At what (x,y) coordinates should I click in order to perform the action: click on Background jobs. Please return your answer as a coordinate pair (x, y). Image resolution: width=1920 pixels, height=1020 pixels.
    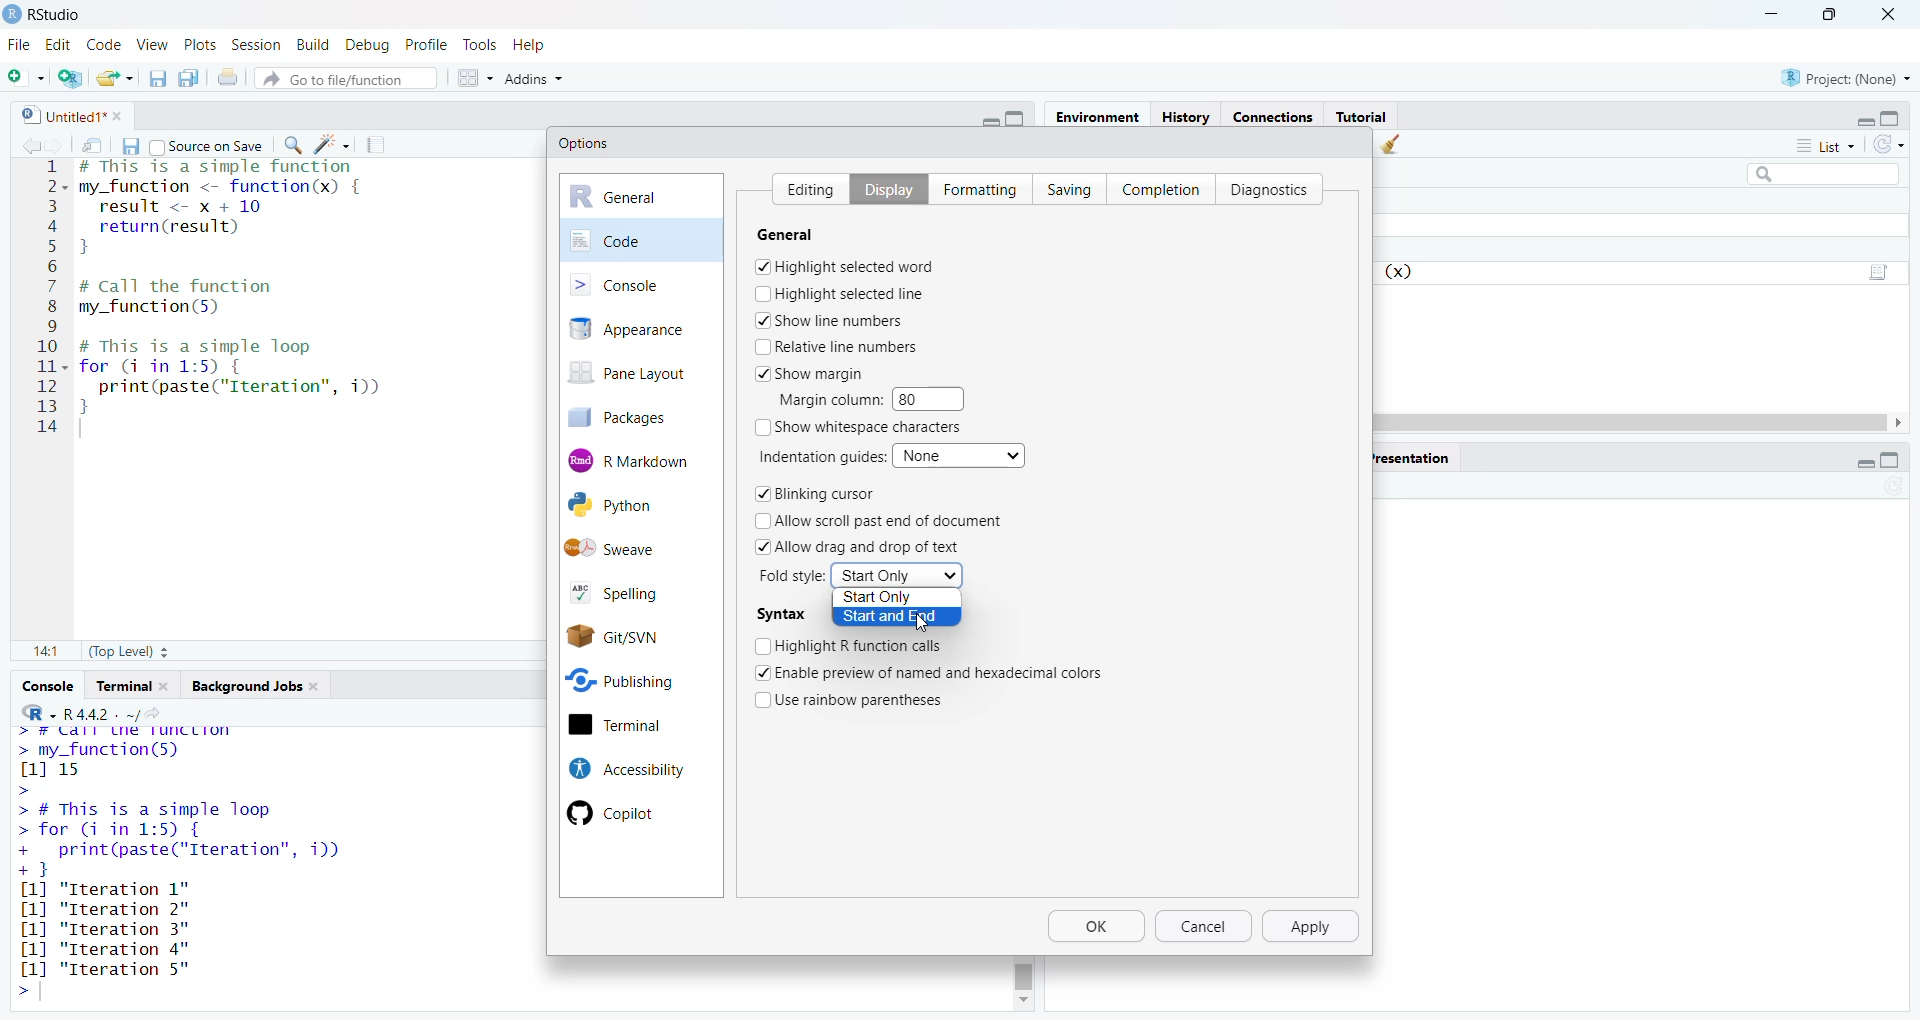
    Looking at the image, I should click on (246, 686).